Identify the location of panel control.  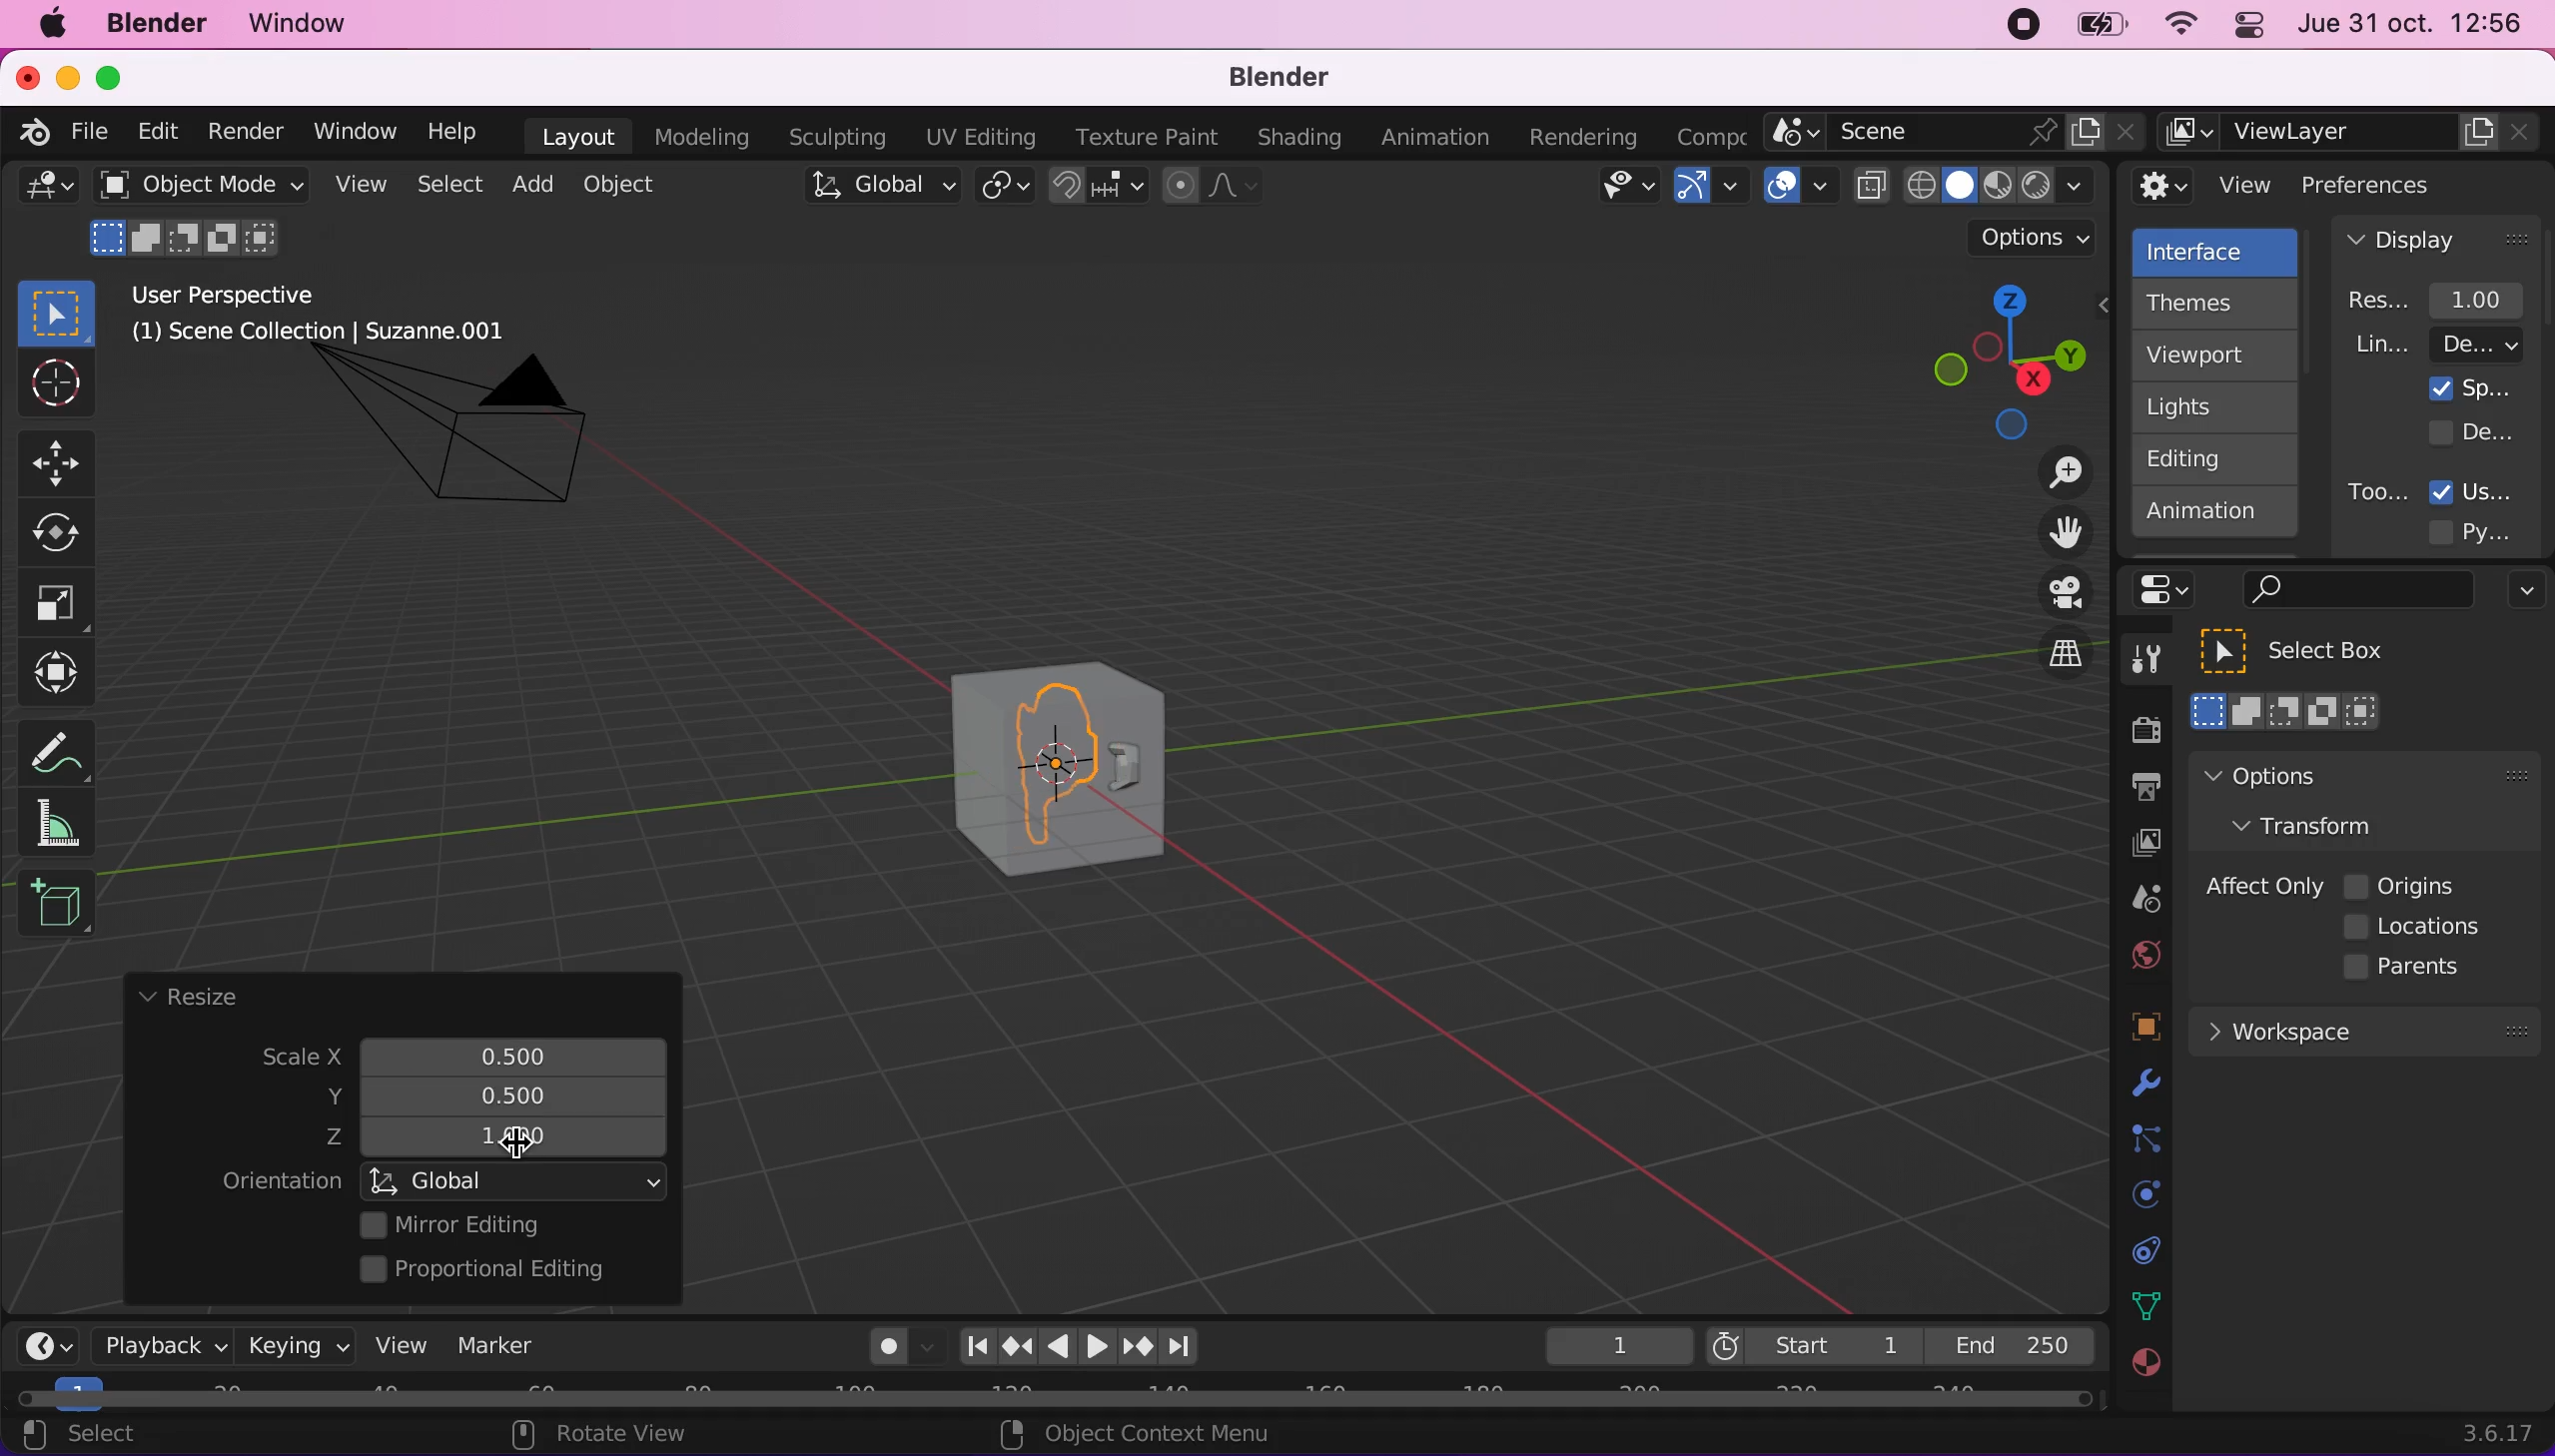
(2244, 28).